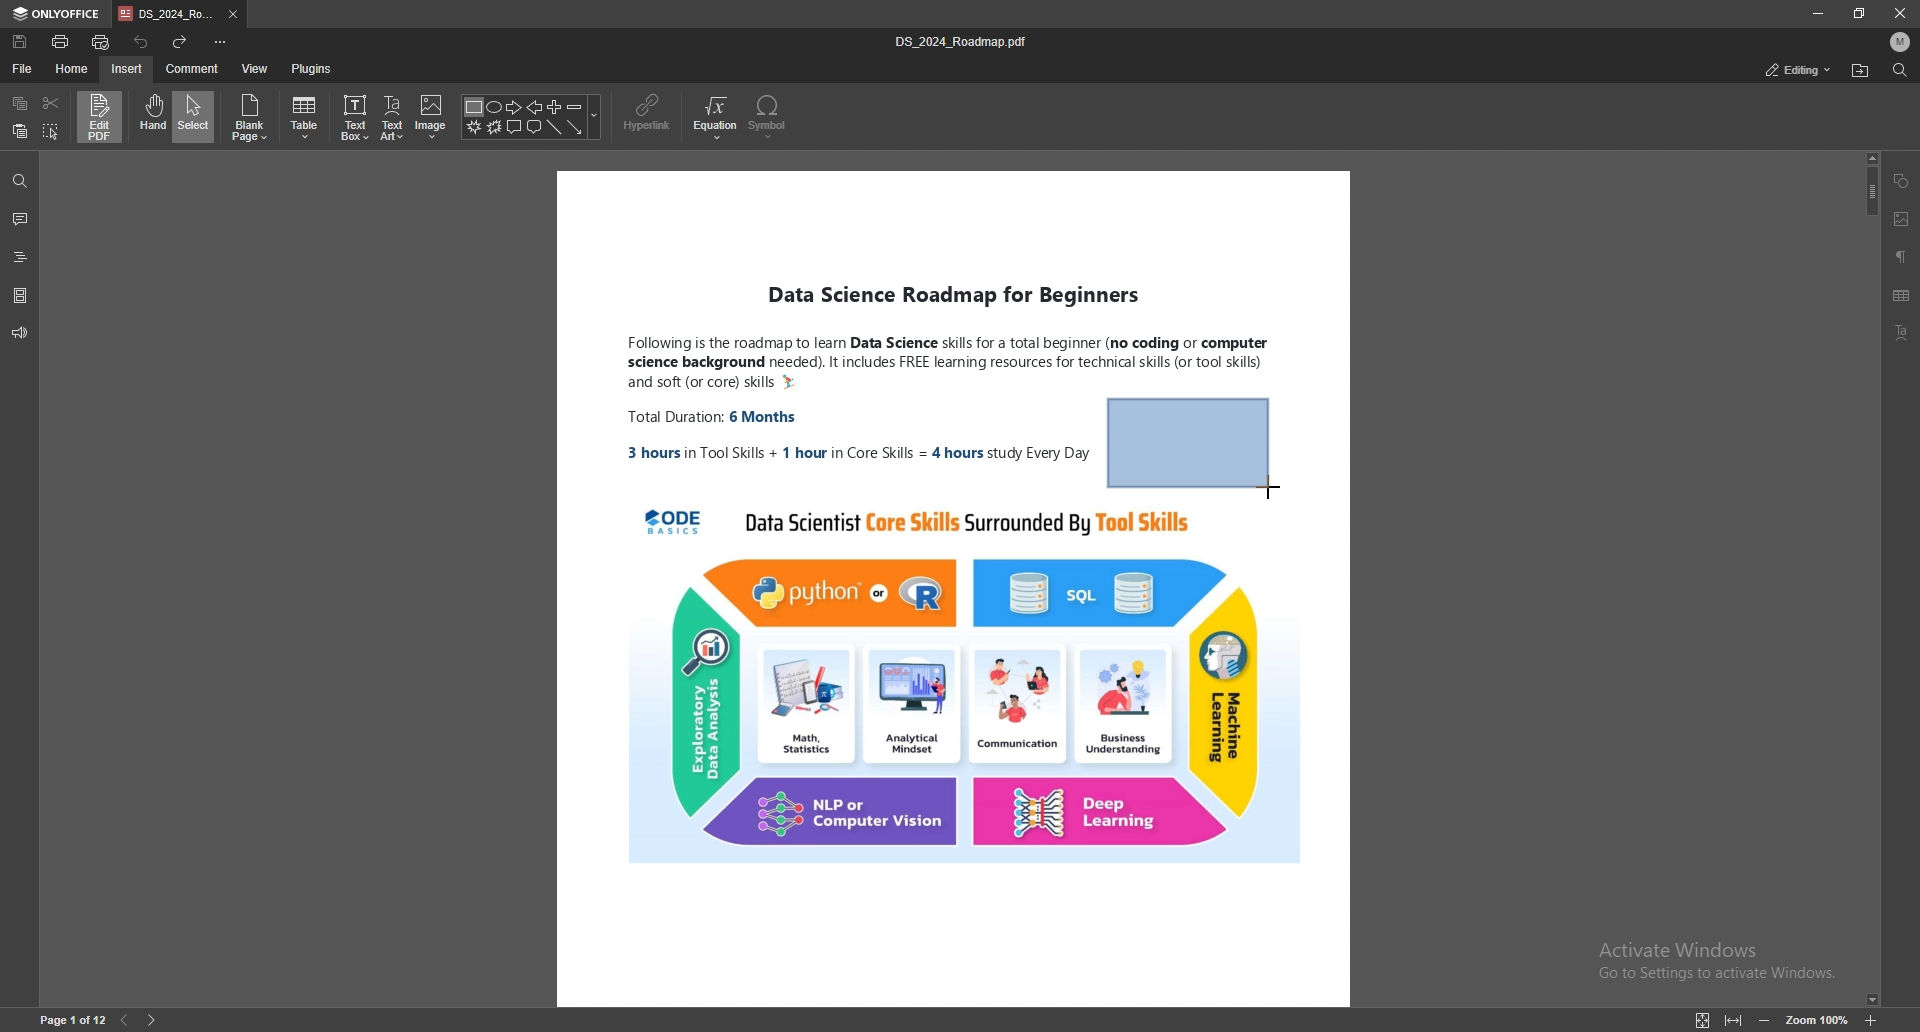 The width and height of the screenshot is (1920, 1032). What do you see at coordinates (21, 42) in the screenshot?
I see `save` at bounding box center [21, 42].